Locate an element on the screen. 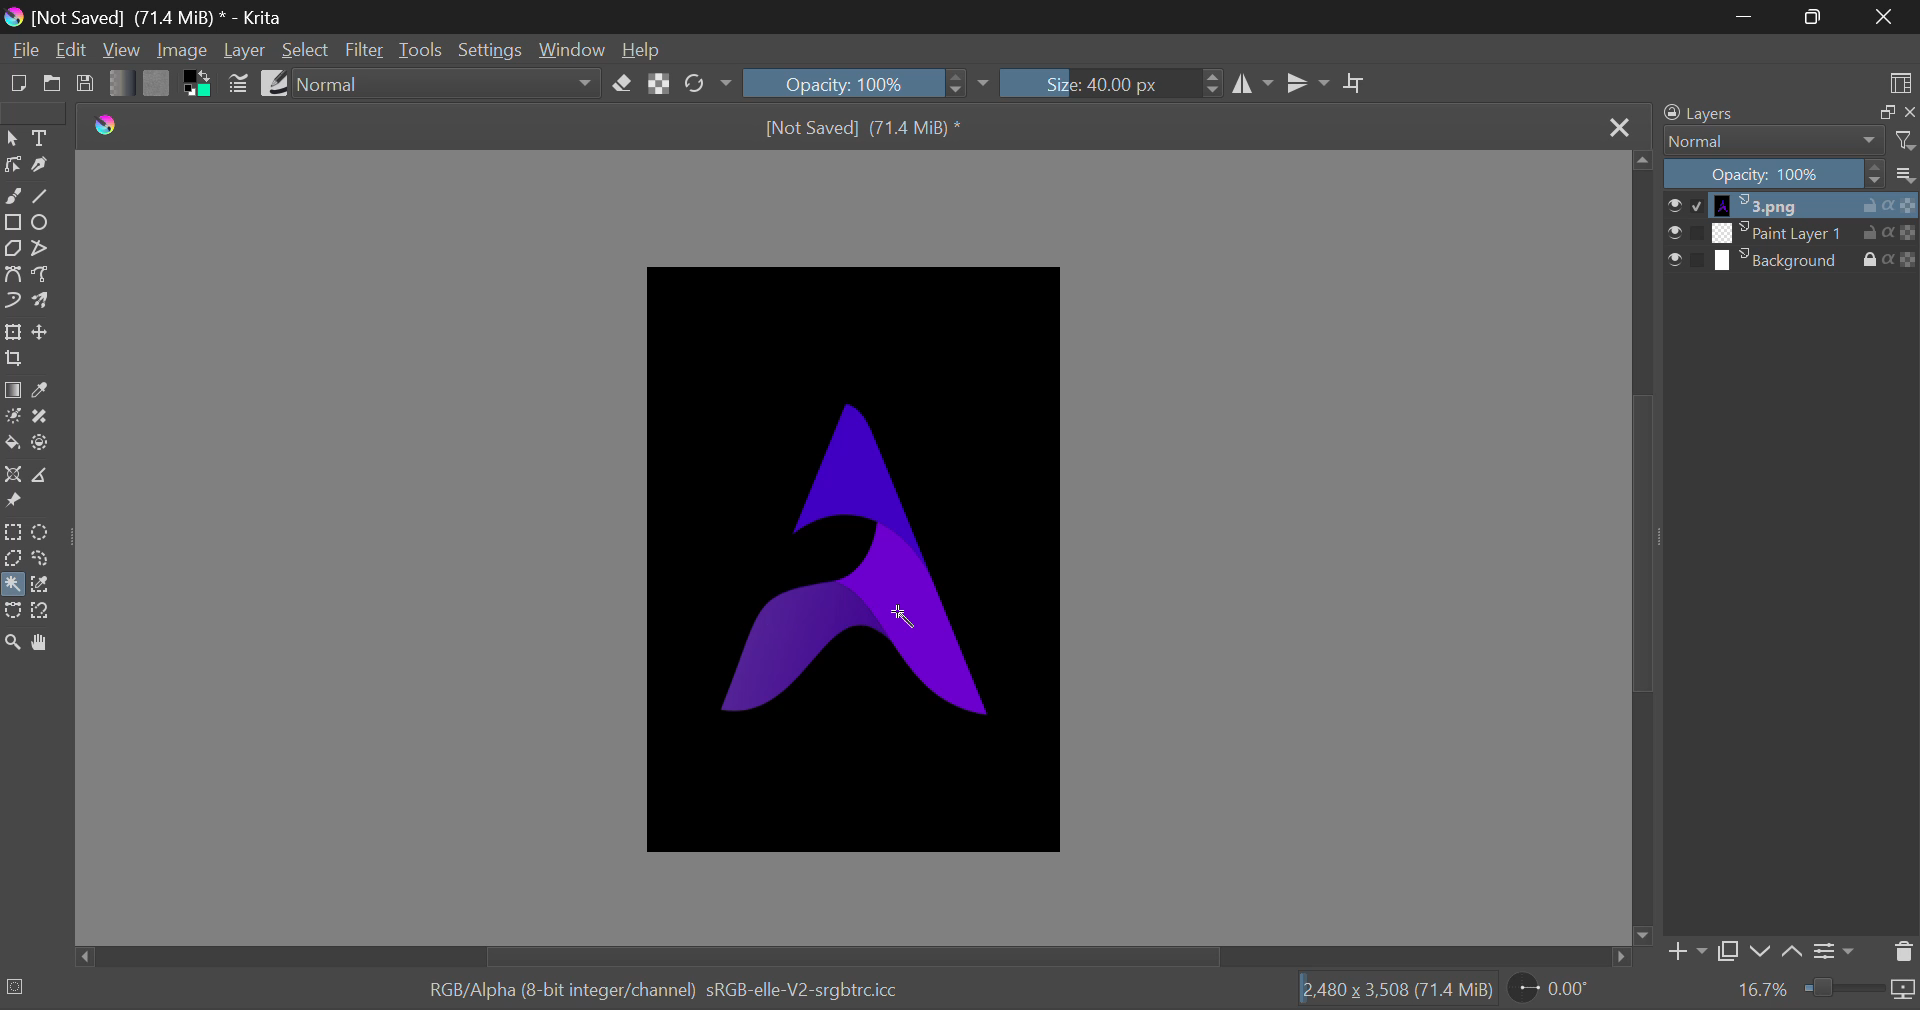 The width and height of the screenshot is (1920, 1010). Bezier Curve is located at coordinates (12, 274).